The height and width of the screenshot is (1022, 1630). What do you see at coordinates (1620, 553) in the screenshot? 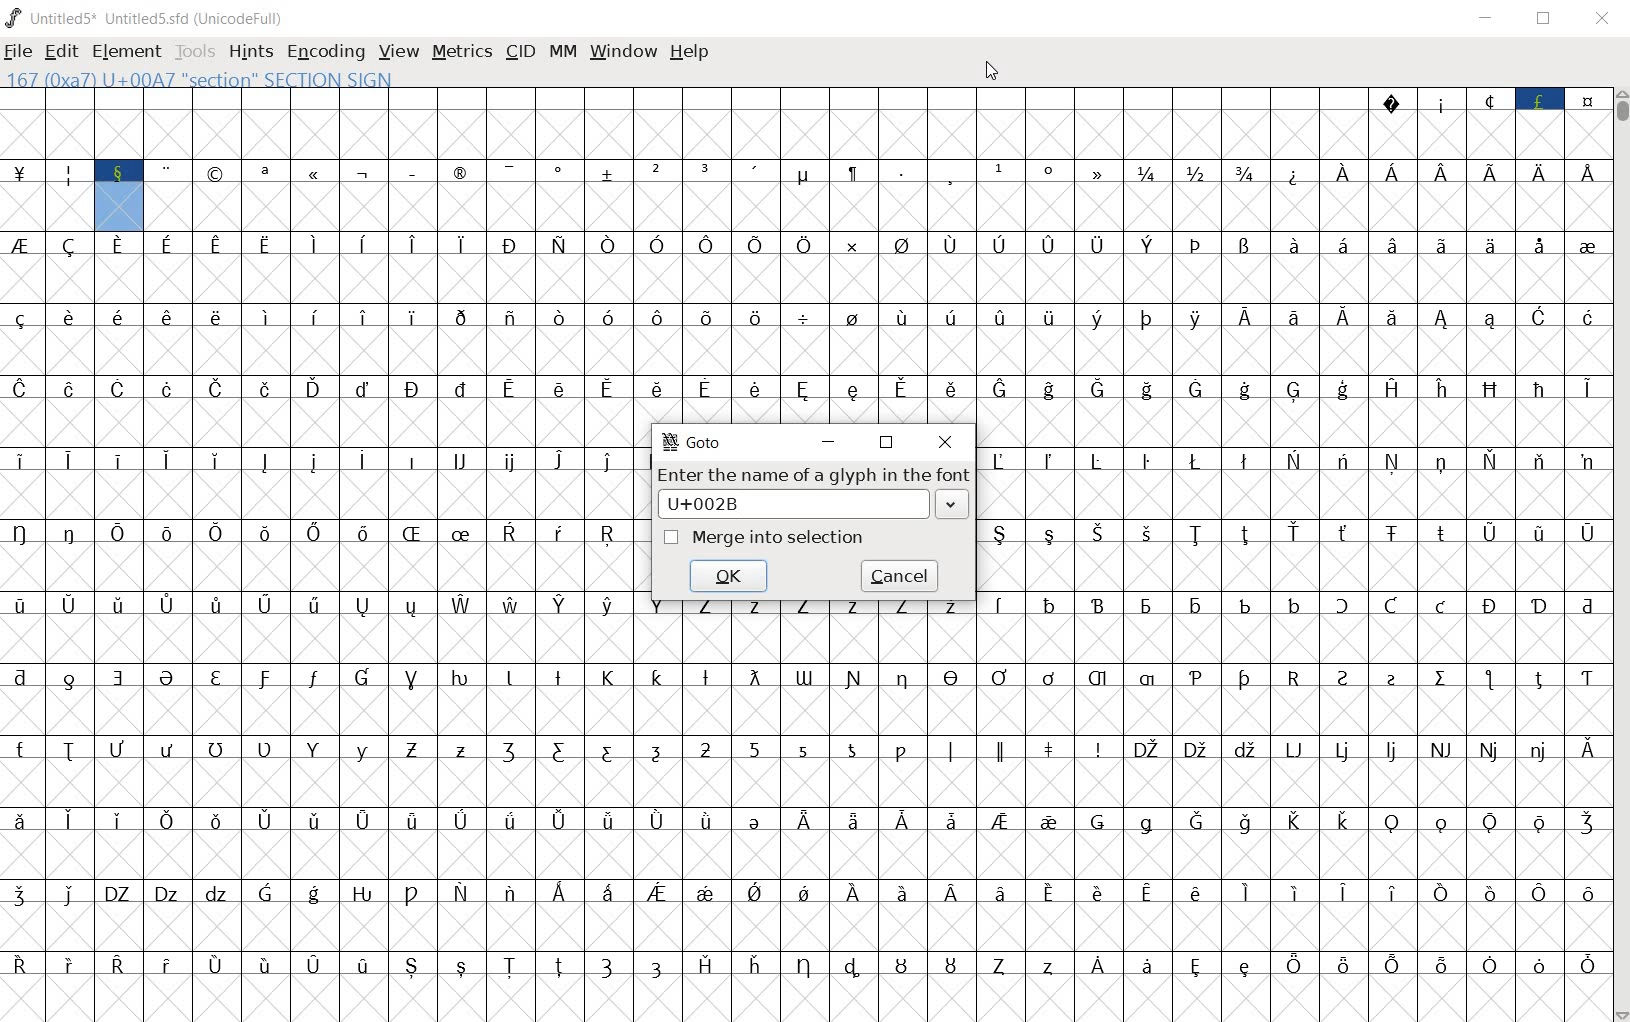
I see `scrollbar` at bounding box center [1620, 553].